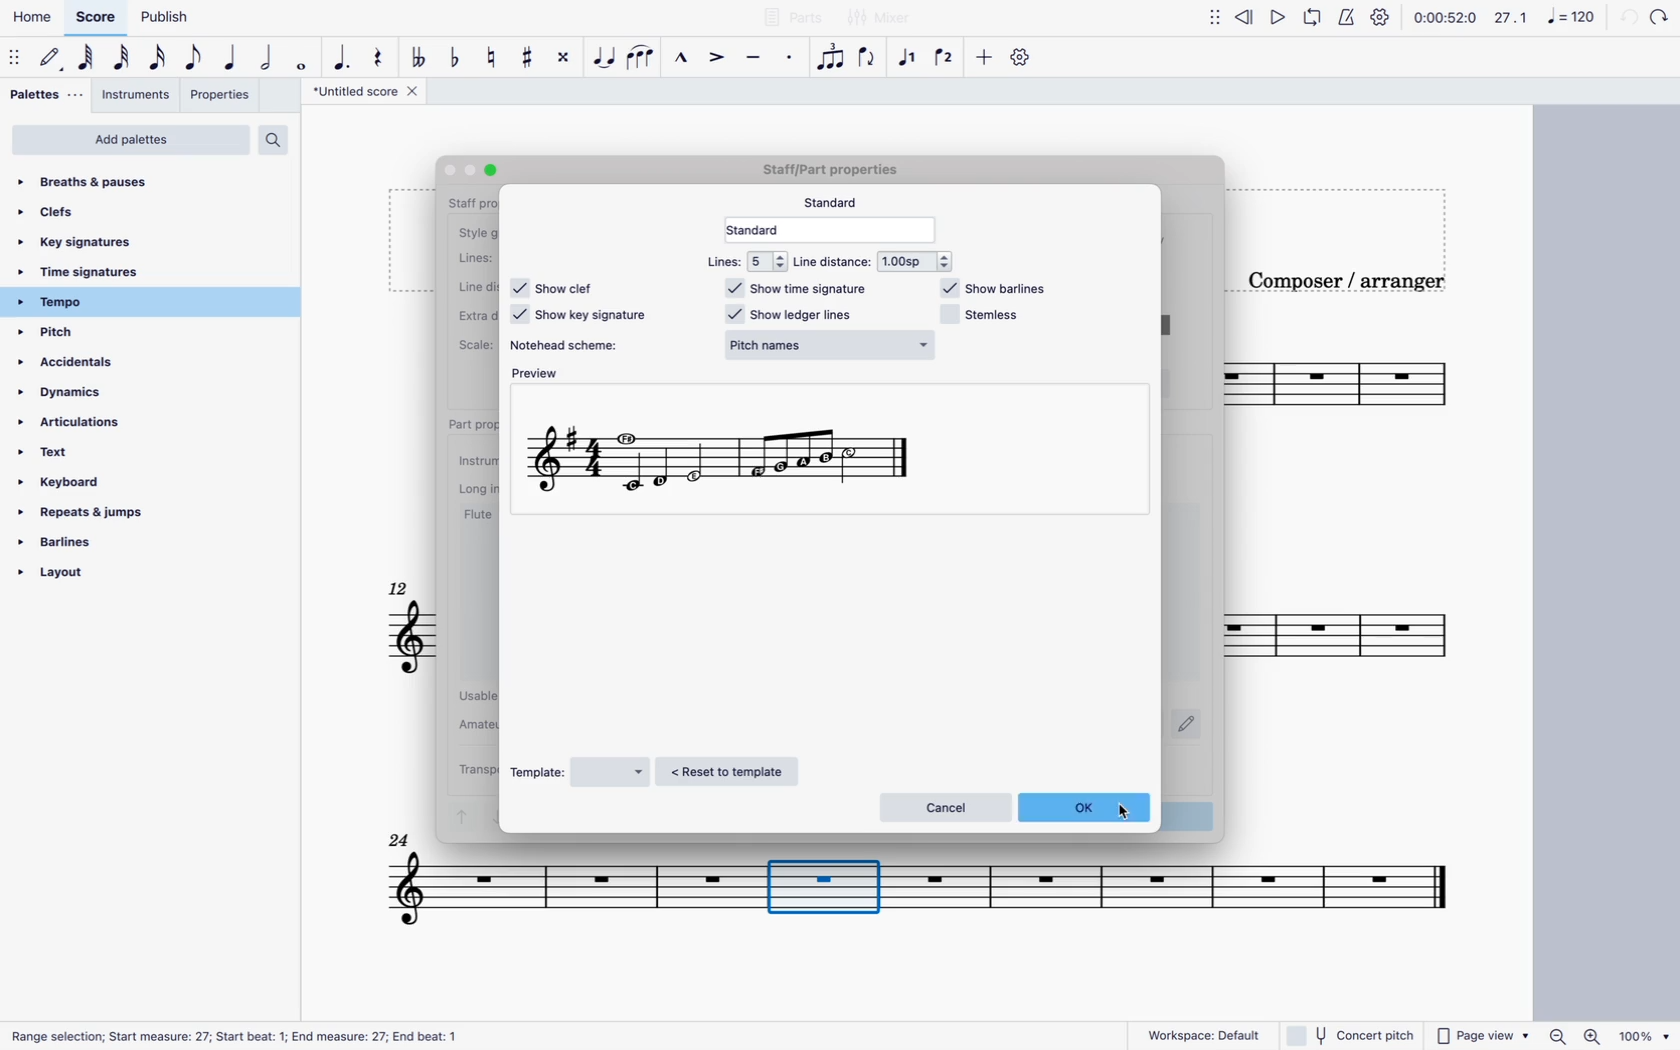 The width and height of the screenshot is (1680, 1050). What do you see at coordinates (114, 512) in the screenshot?
I see `repeats & jumps` at bounding box center [114, 512].